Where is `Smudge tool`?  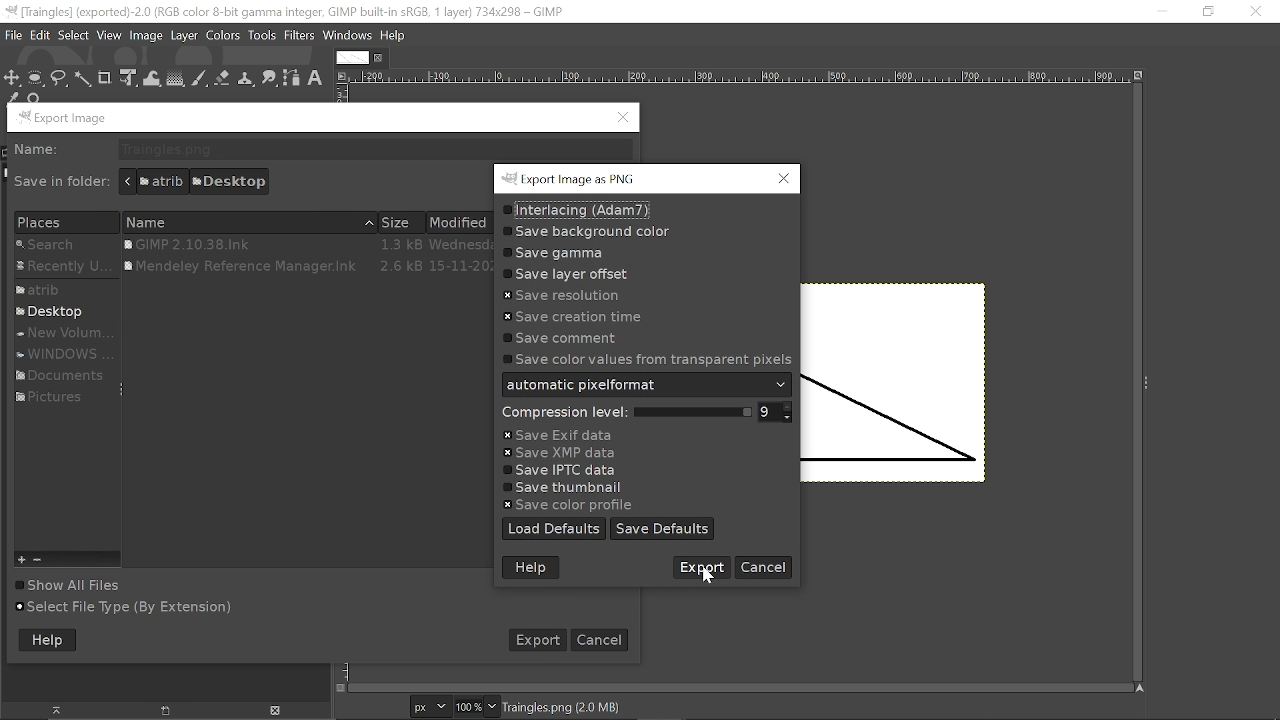
Smudge tool is located at coordinates (271, 79).